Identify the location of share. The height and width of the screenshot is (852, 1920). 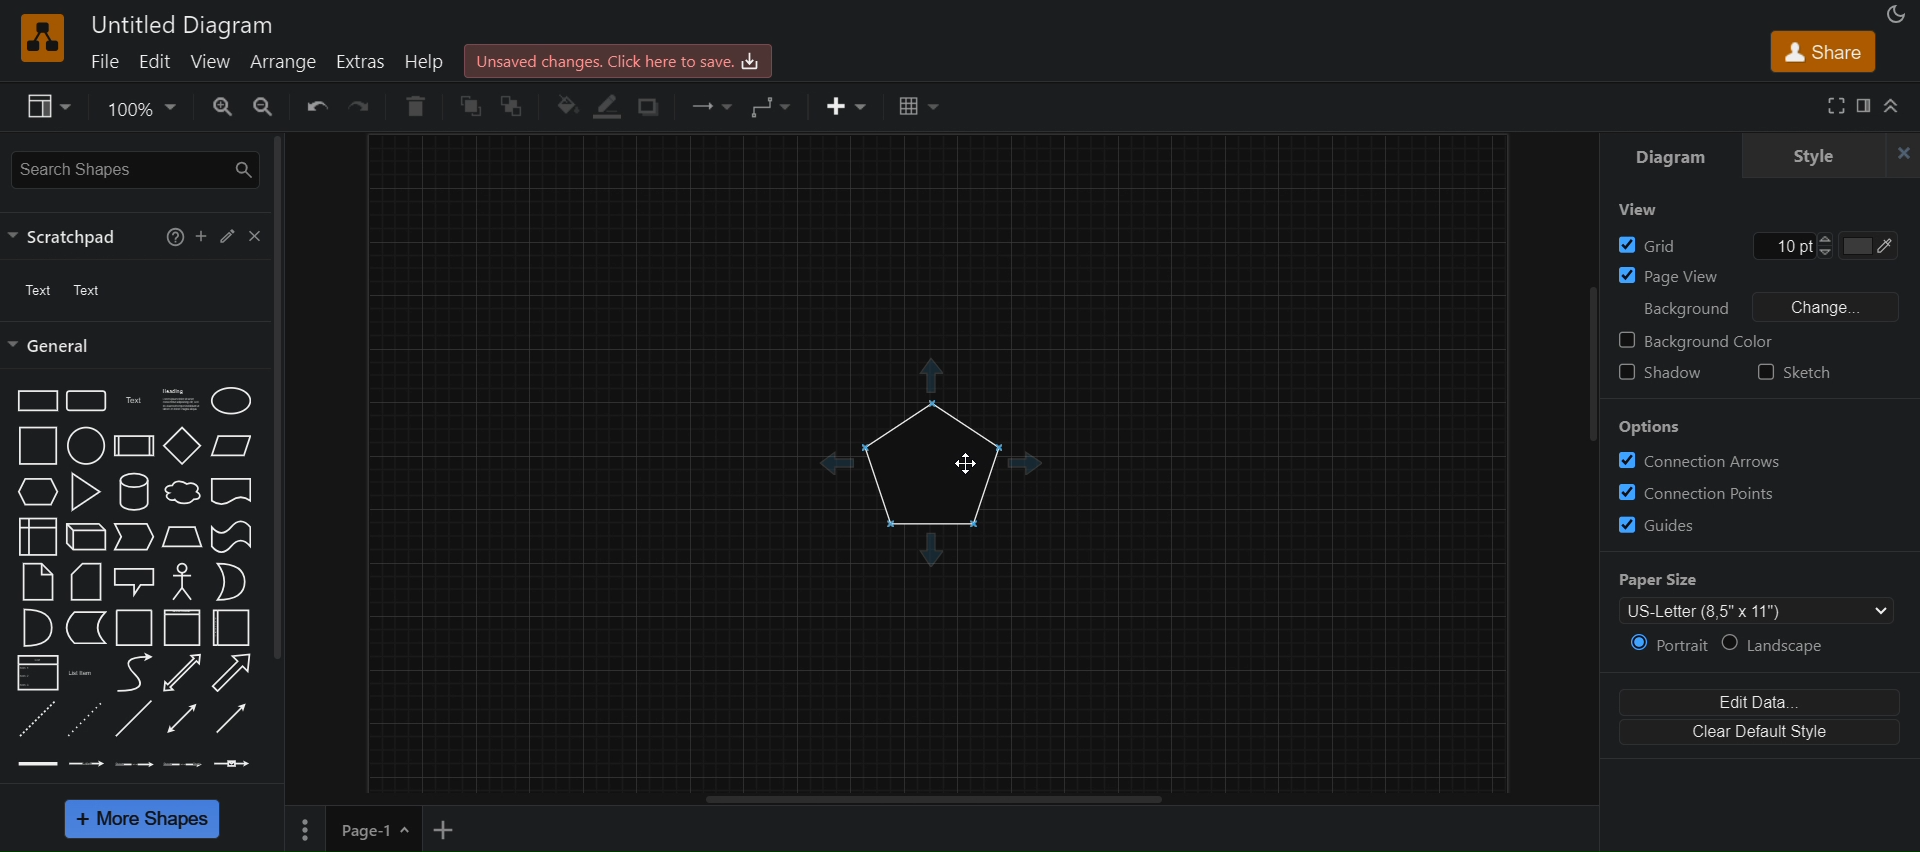
(1823, 51).